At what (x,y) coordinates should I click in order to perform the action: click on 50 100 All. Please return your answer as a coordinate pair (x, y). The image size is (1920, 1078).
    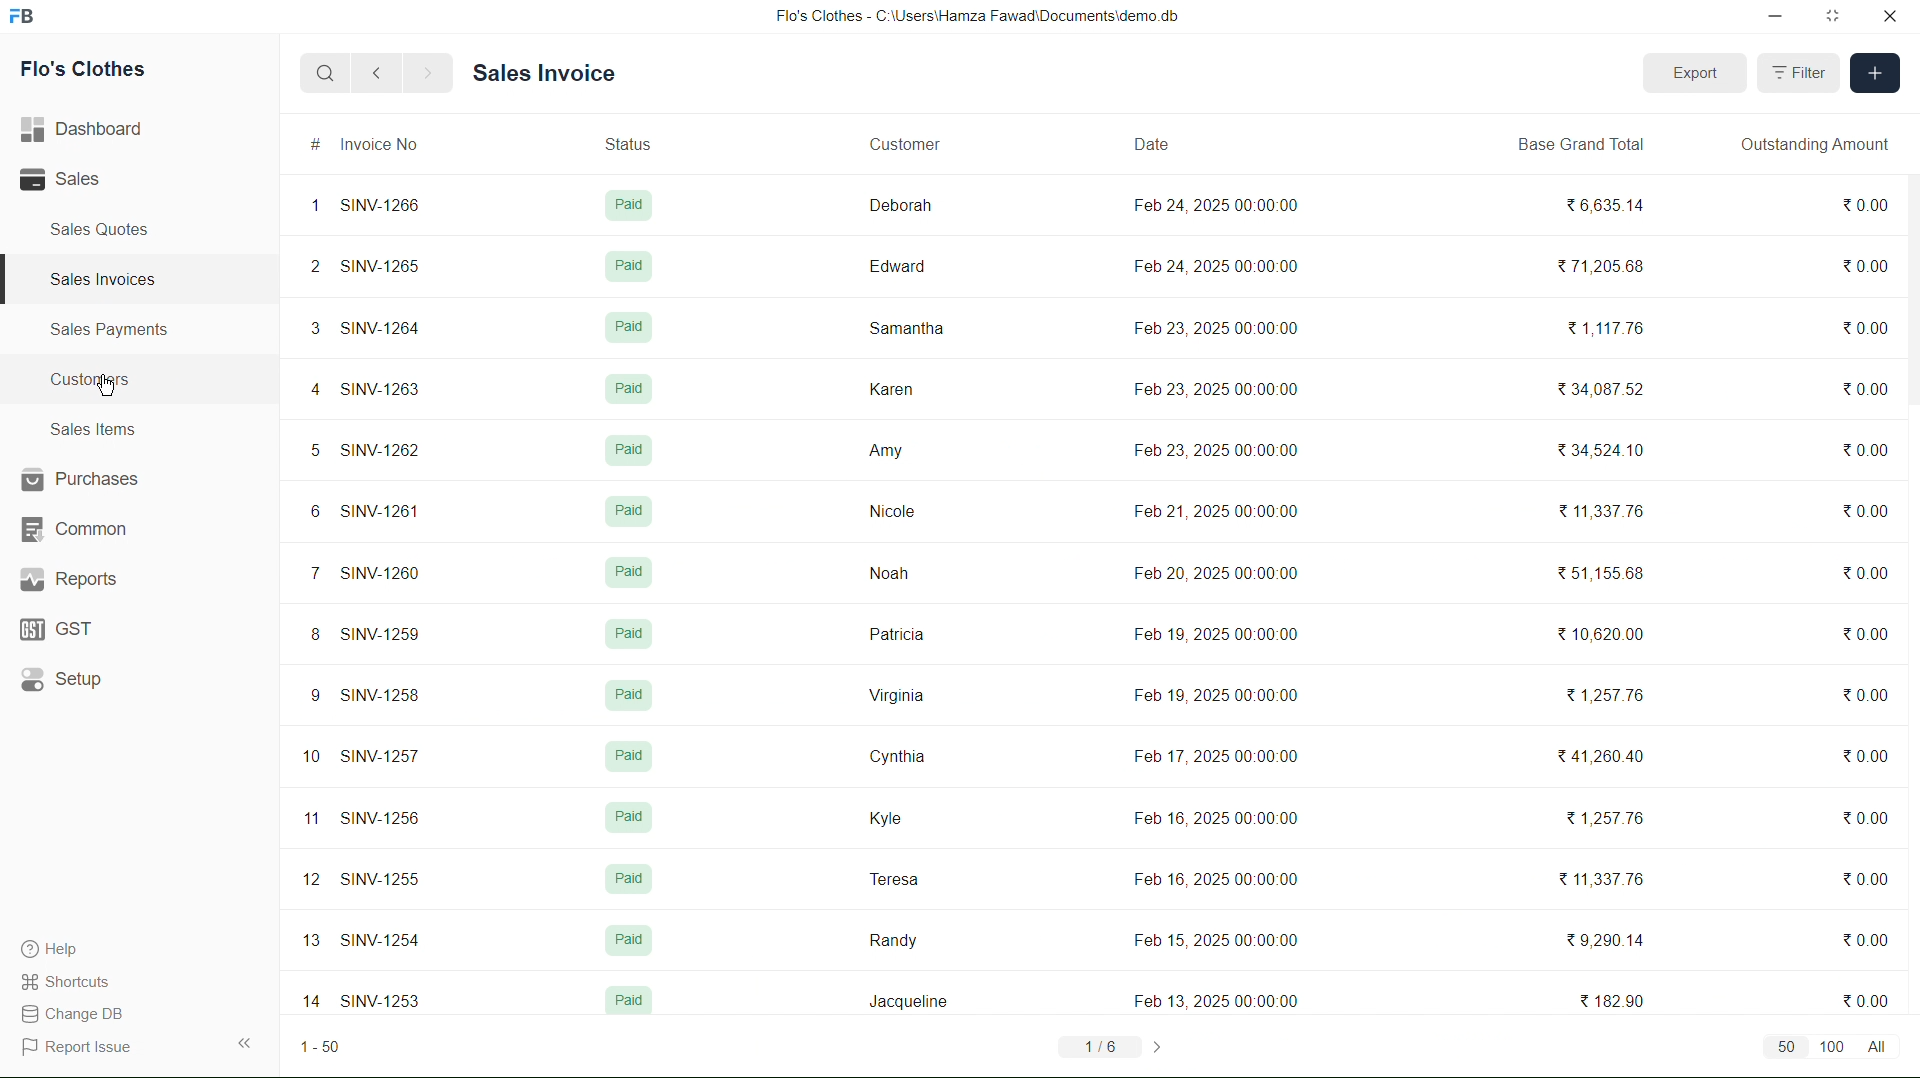
    Looking at the image, I should click on (1836, 1050).